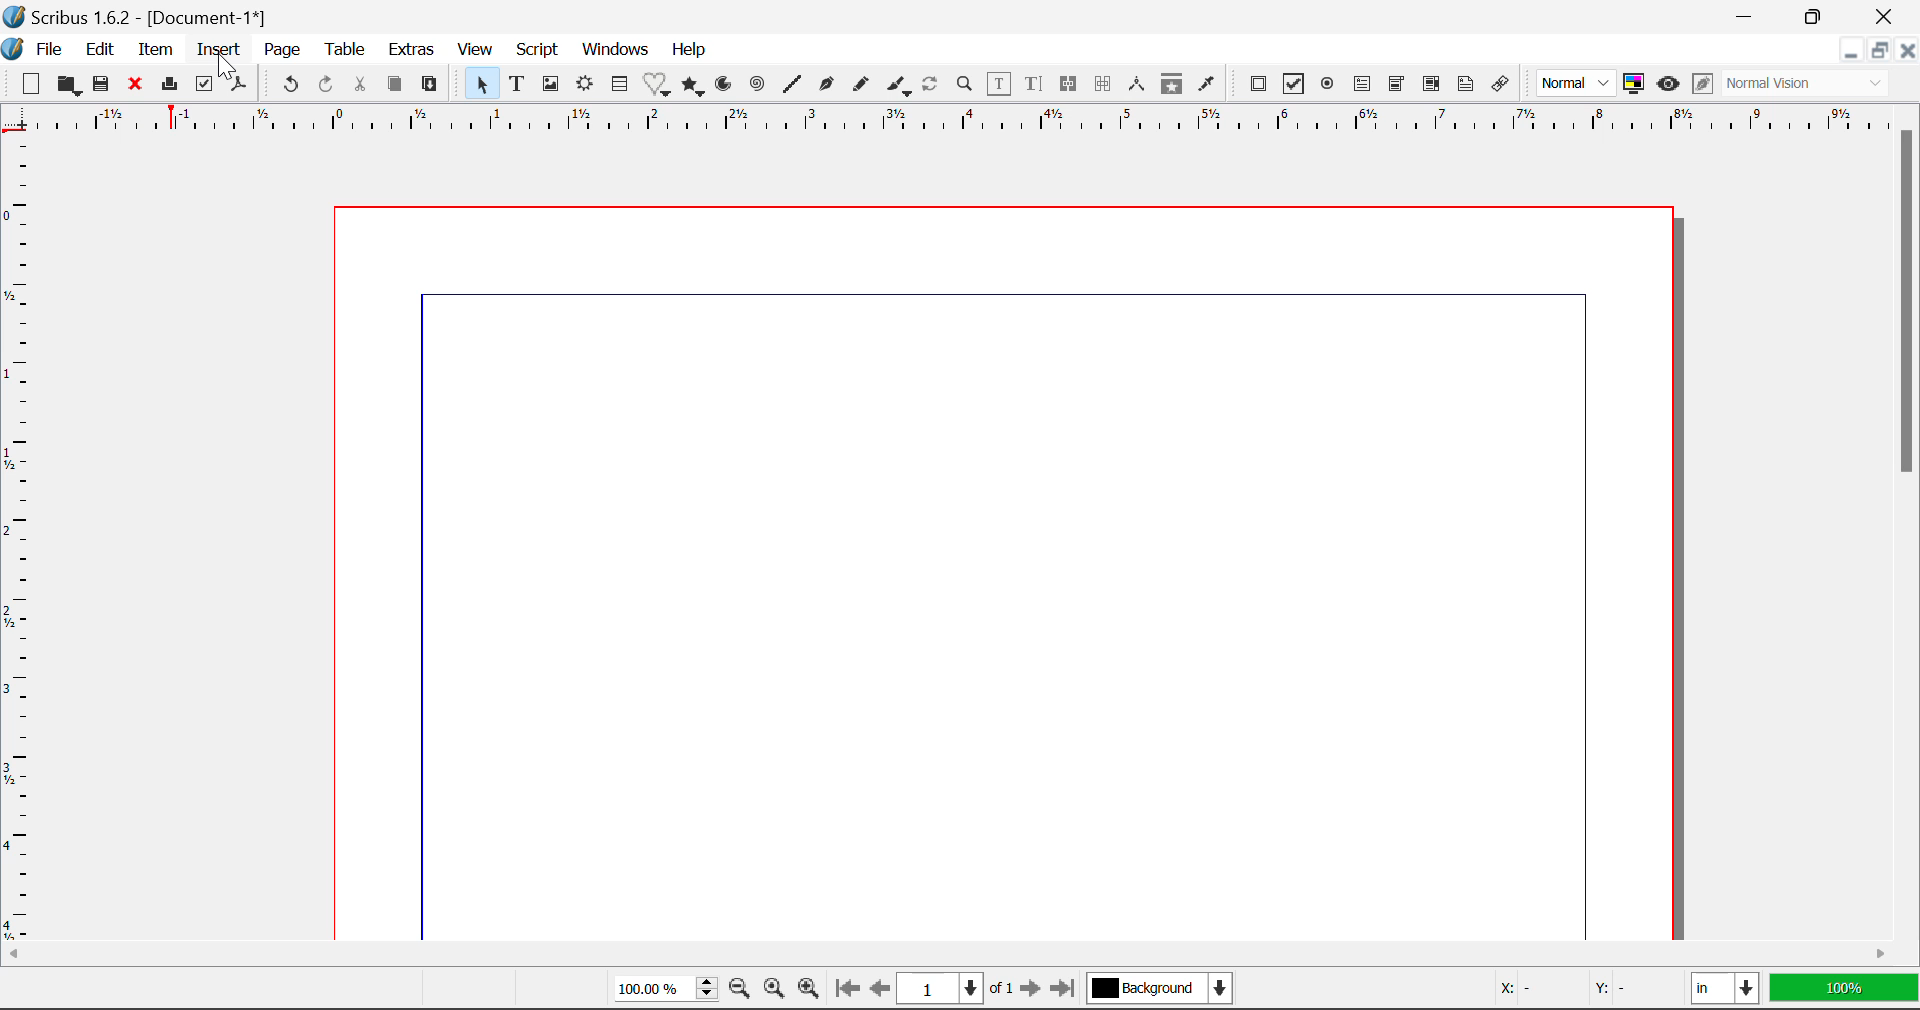 This screenshot has width=1920, height=1010. Describe the element at coordinates (12, 50) in the screenshot. I see `Scribus Logo` at that location.